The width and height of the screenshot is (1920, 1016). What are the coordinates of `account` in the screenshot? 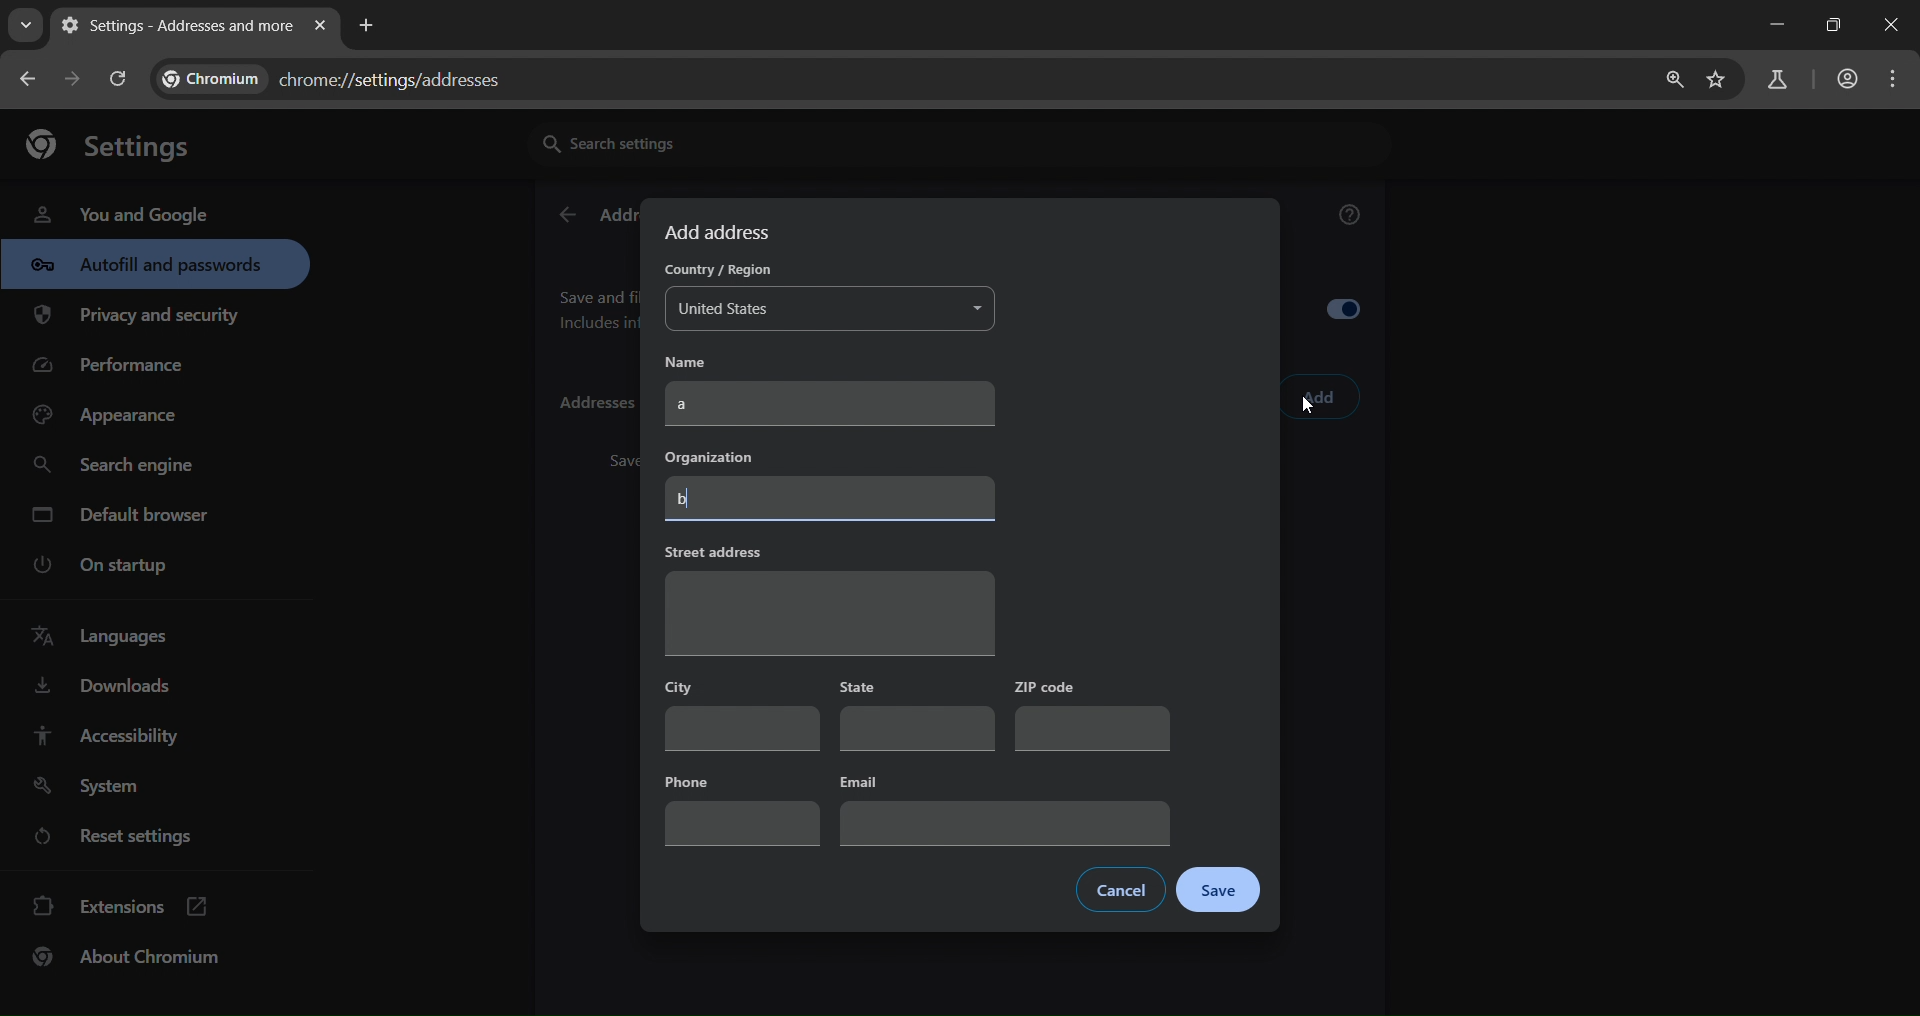 It's located at (1844, 81).